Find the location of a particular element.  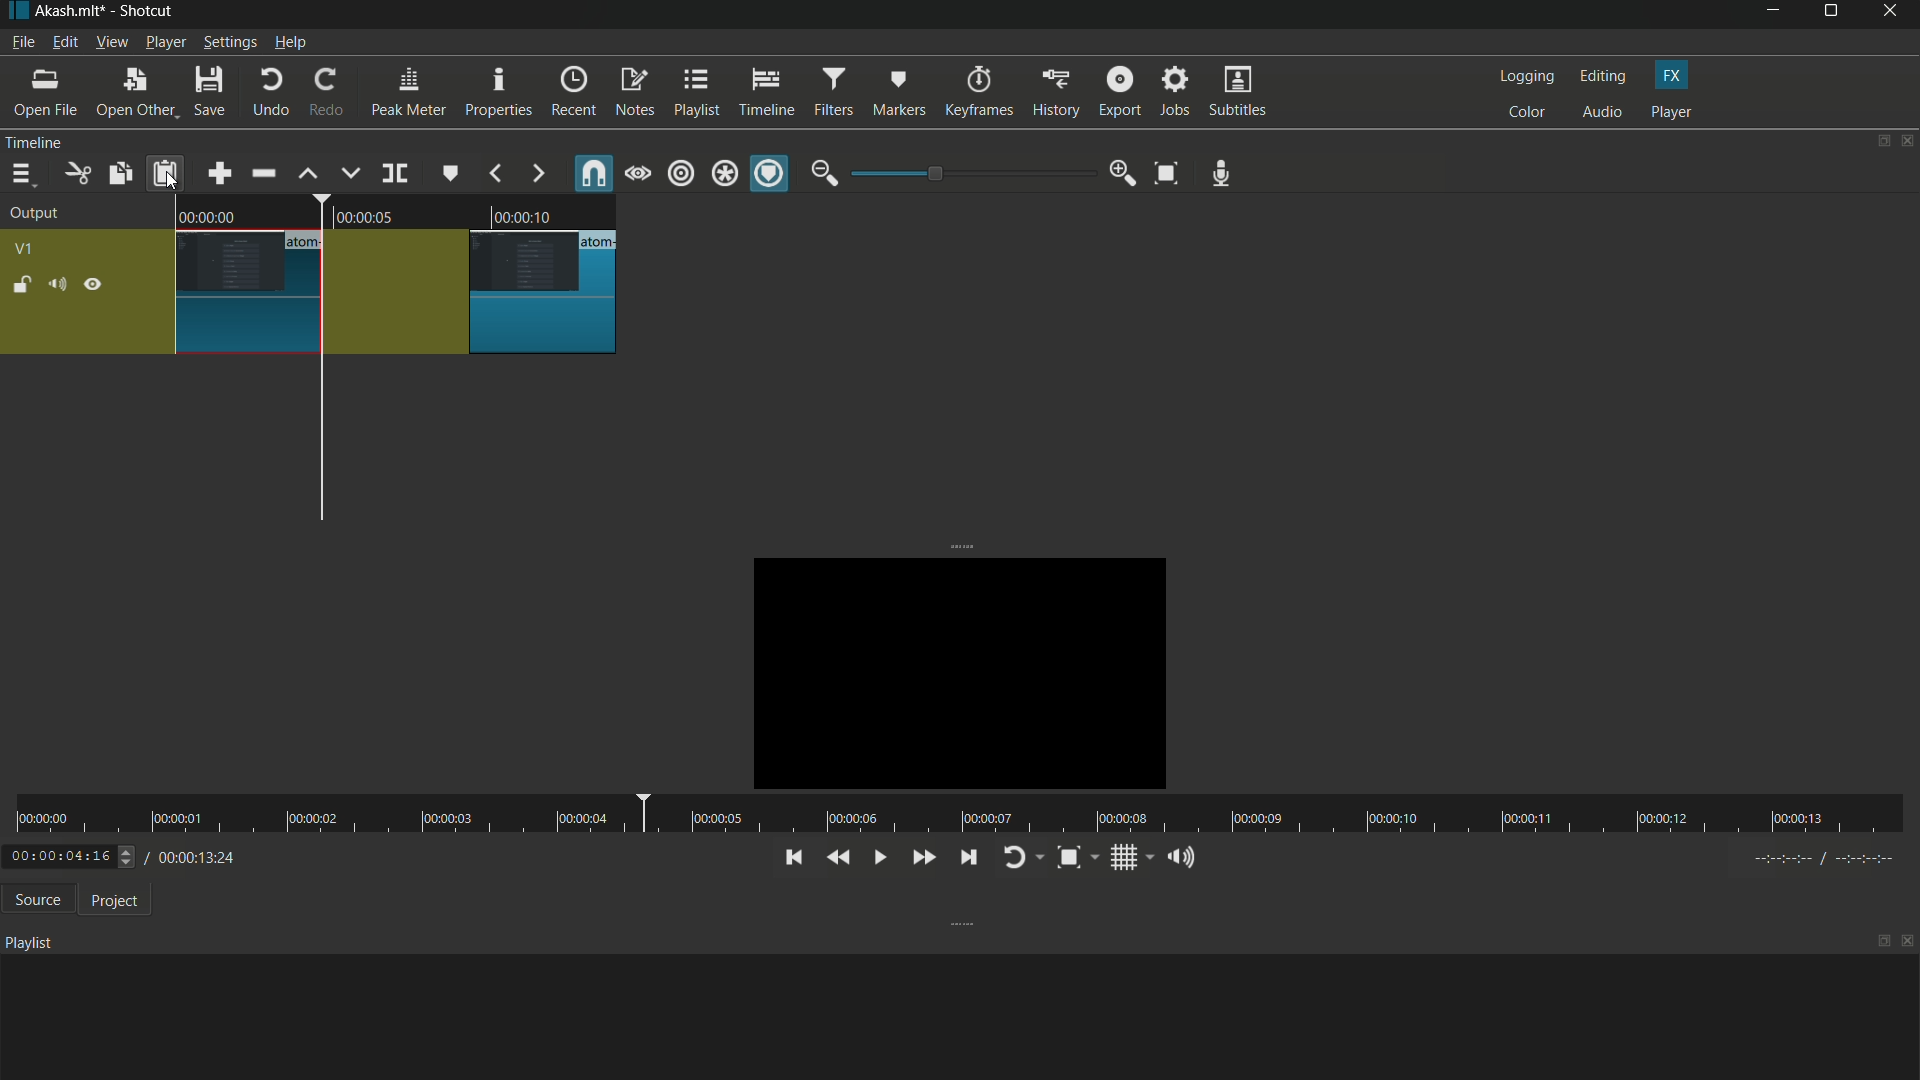

change layout is located at coordinates (1877, 141).